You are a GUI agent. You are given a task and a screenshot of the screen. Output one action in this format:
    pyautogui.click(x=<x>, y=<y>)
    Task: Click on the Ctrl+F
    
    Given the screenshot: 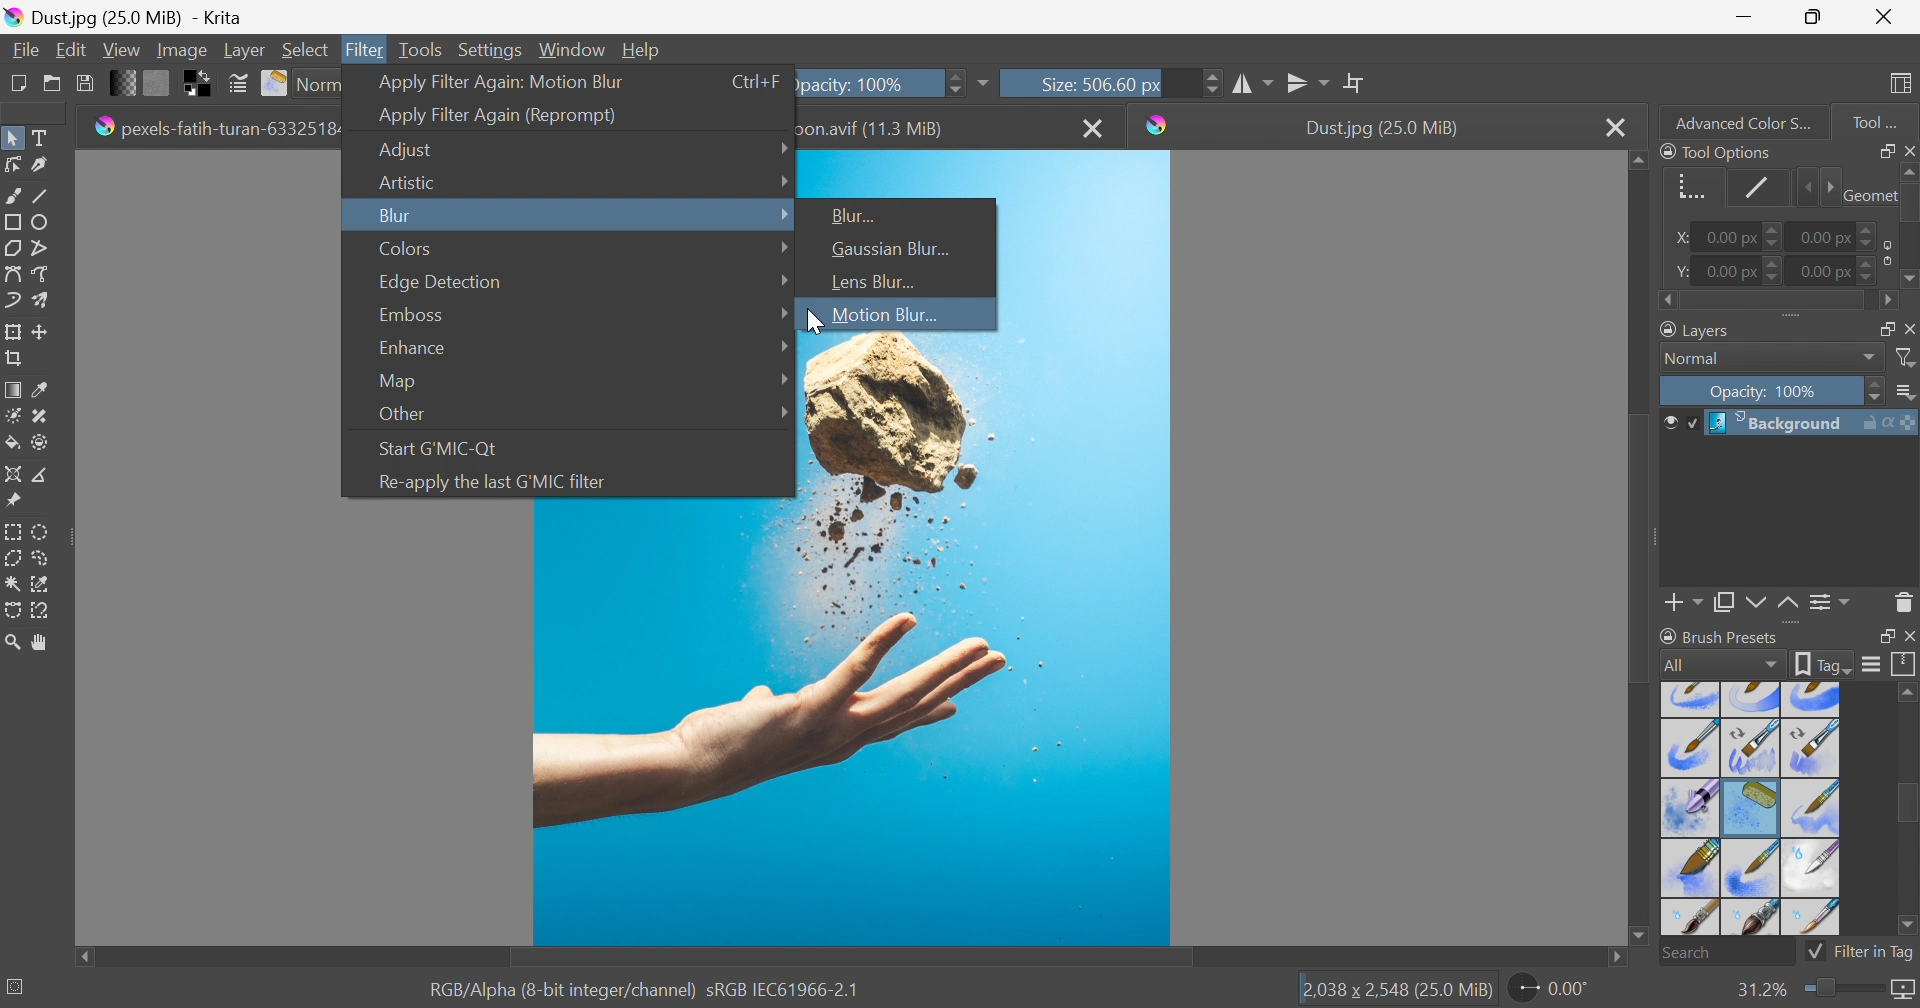 What is the action you would take?
    pyautogui.click(x=757, y=81)
    